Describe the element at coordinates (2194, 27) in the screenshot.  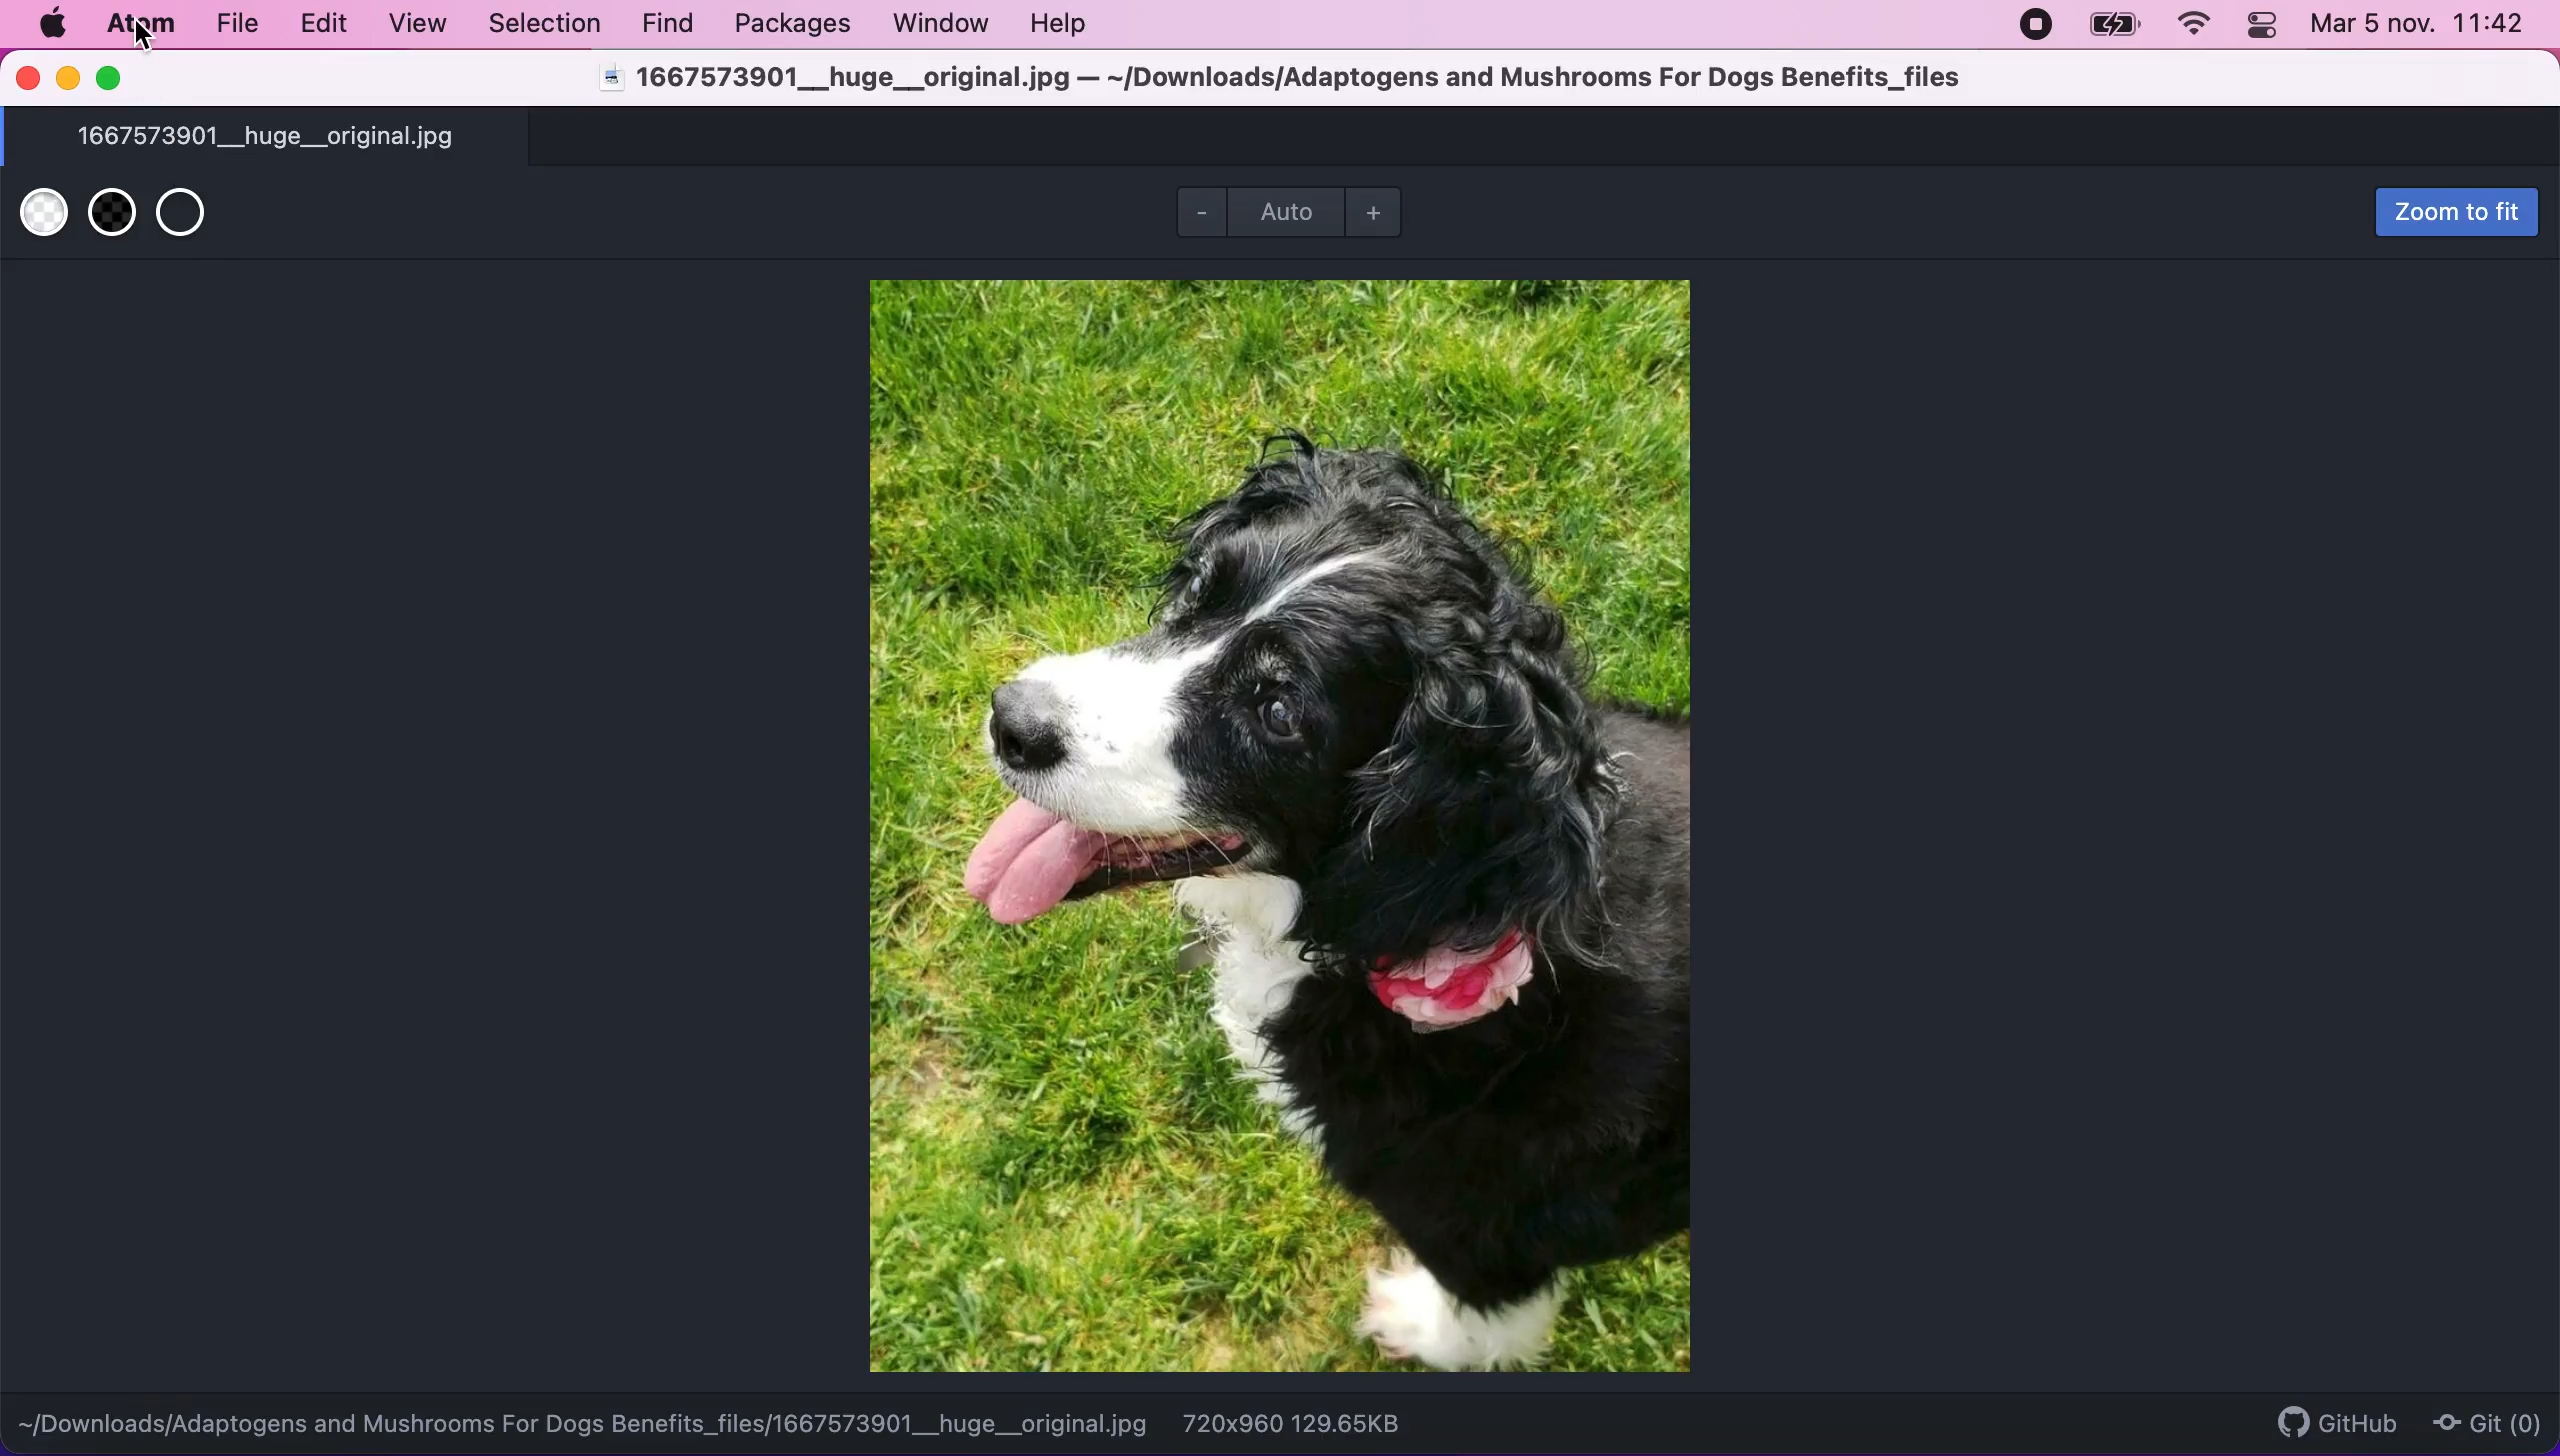
I see `wifi` at that location.